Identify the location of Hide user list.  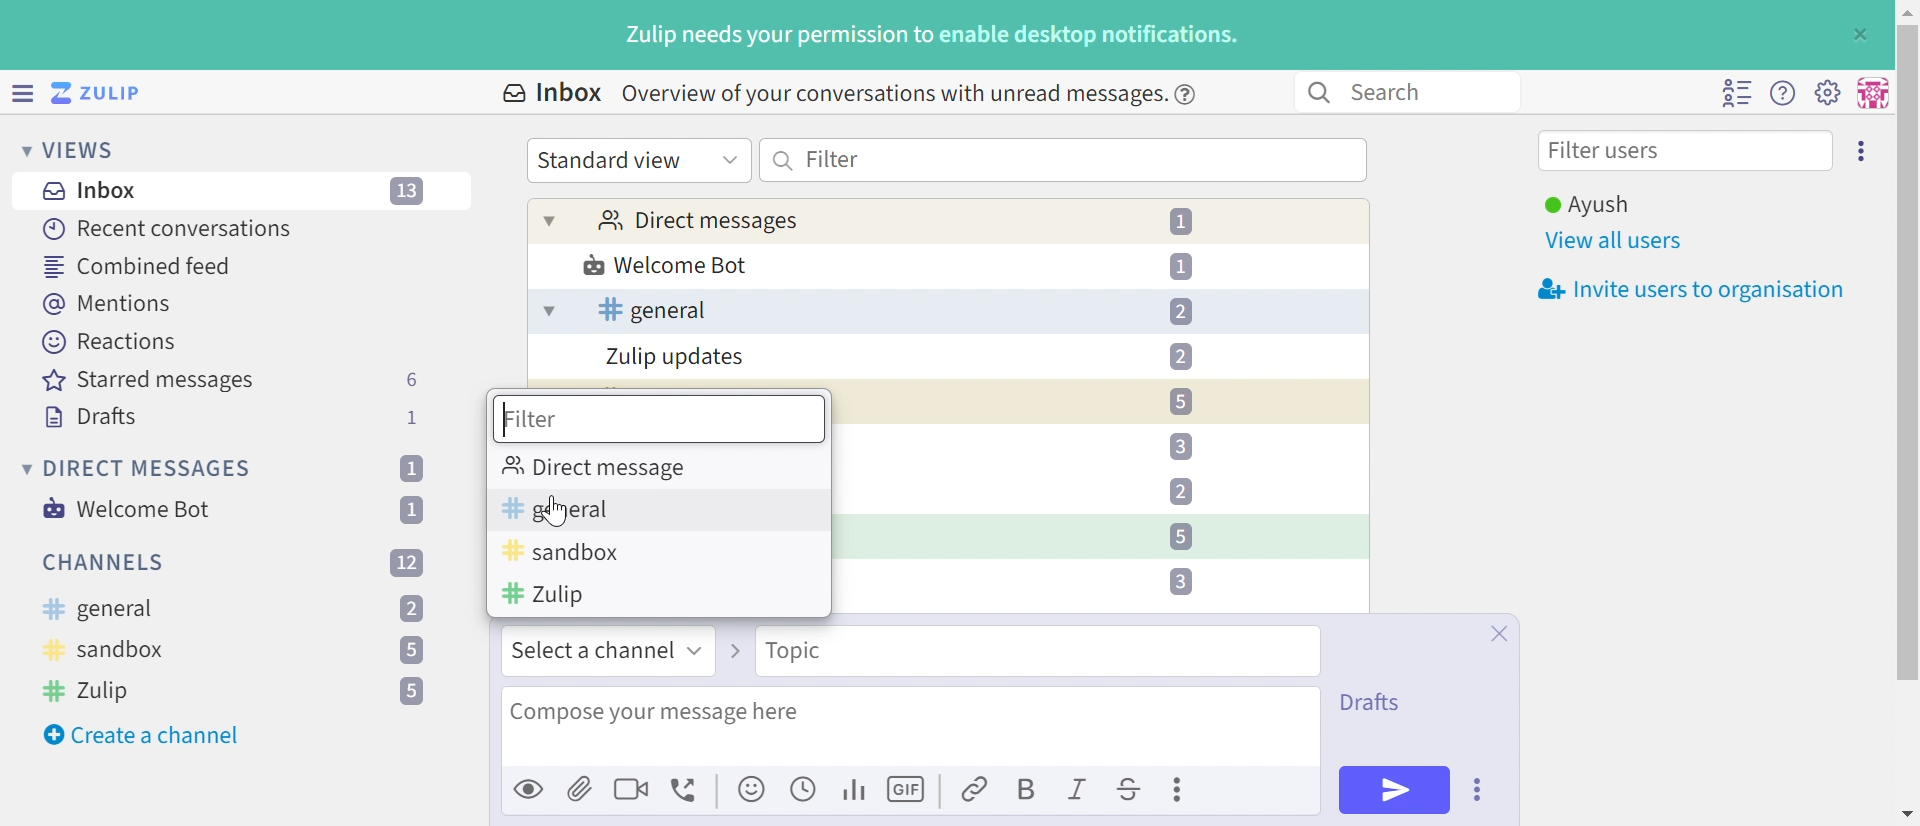
(1736, 93).